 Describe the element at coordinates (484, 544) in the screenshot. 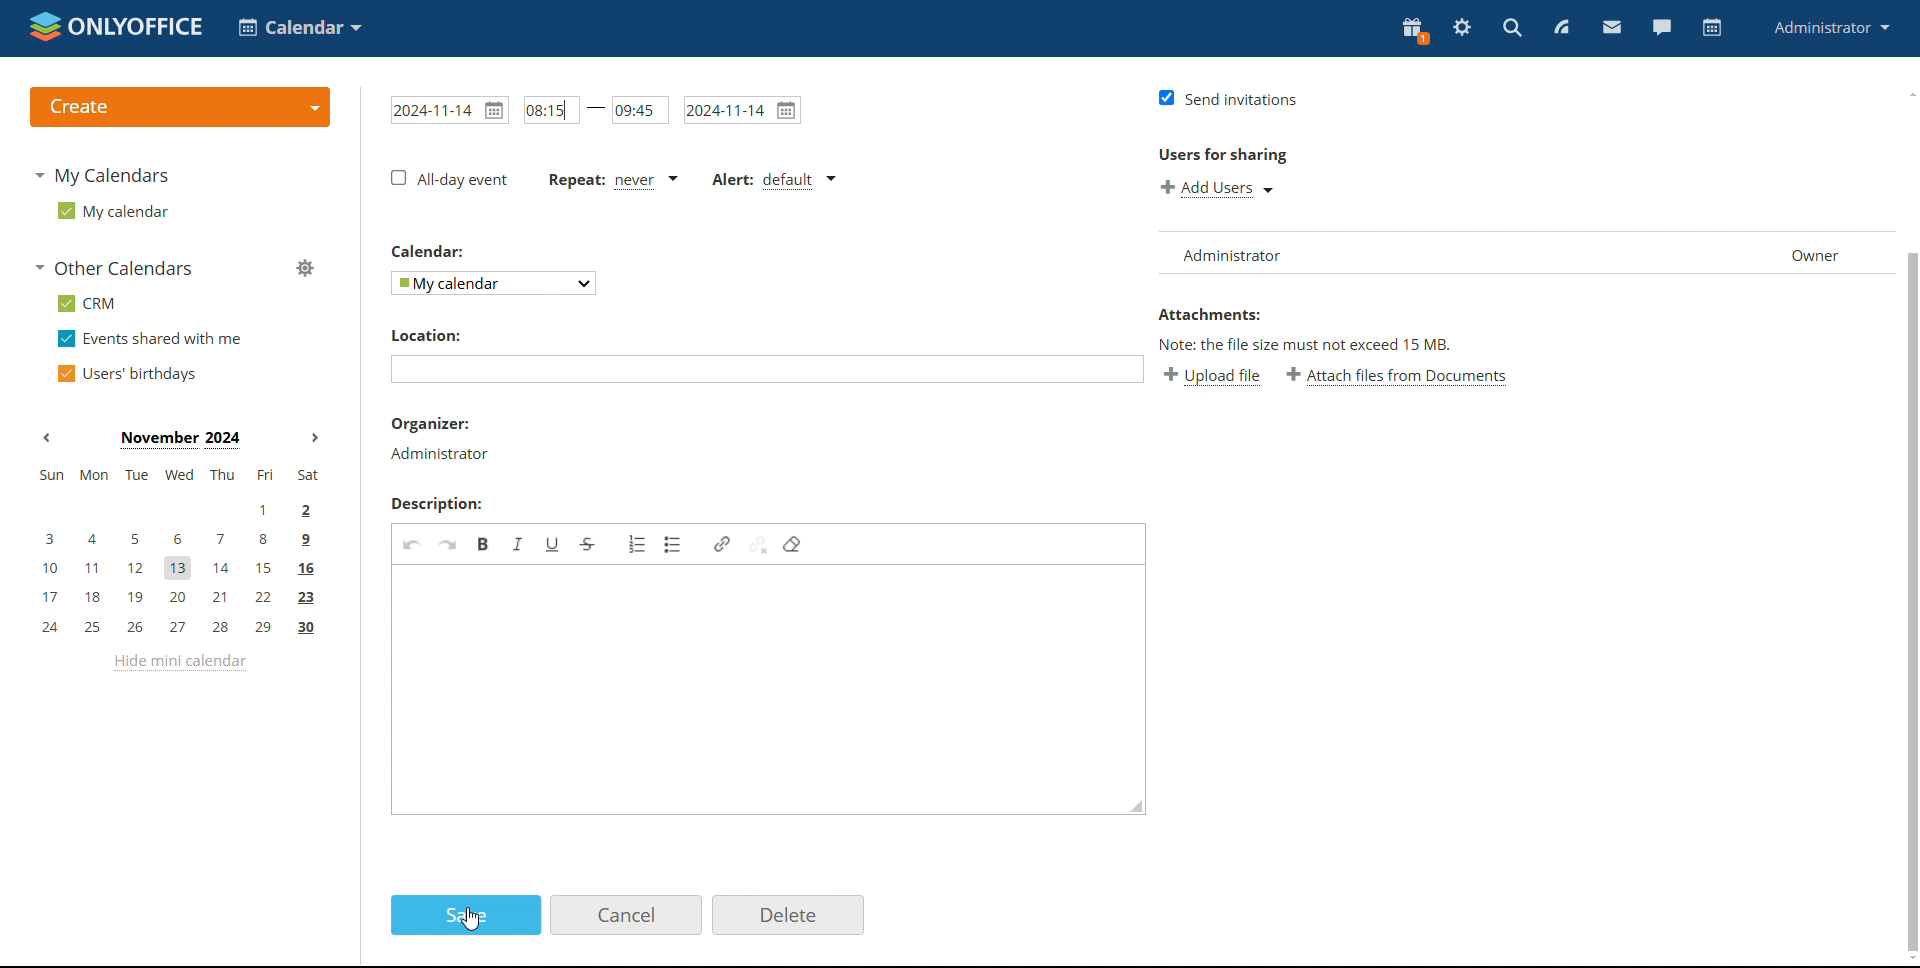

I see `bold` at that location.